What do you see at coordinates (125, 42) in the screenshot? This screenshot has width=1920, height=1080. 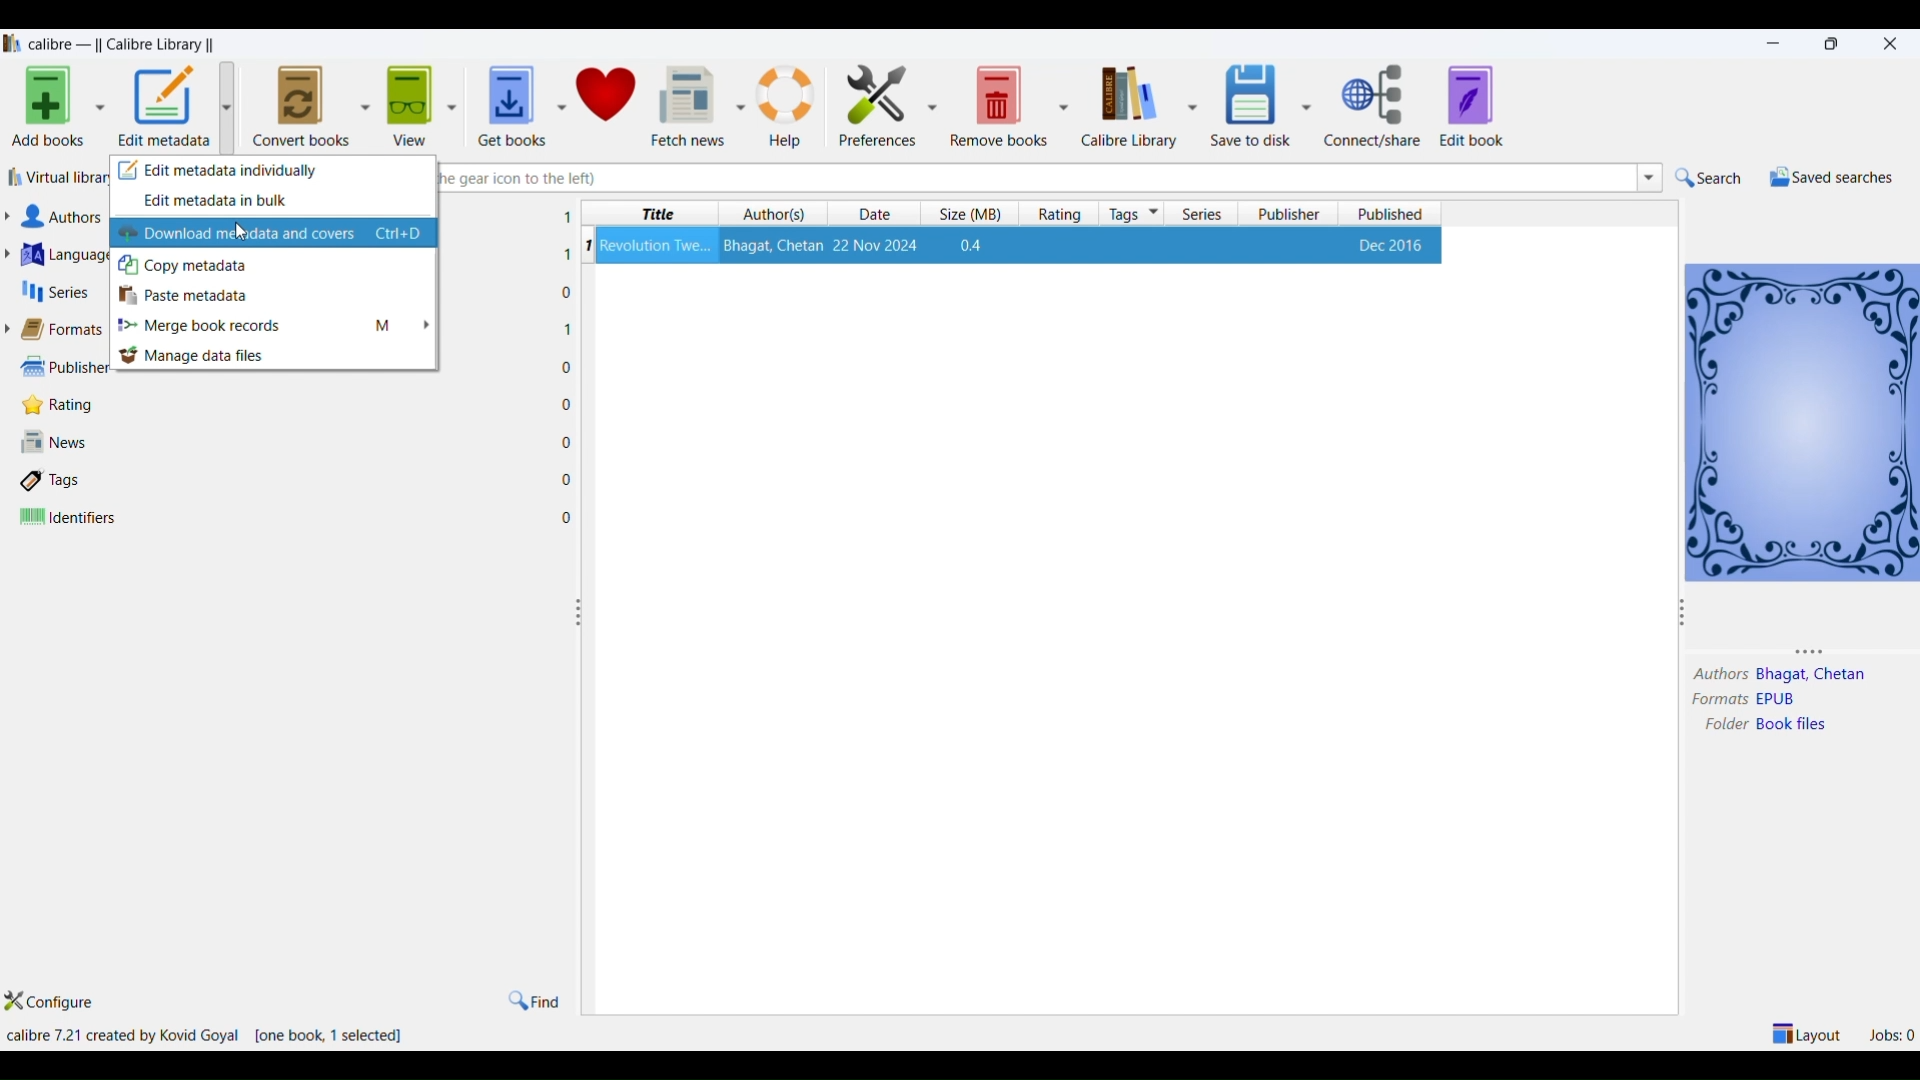 I see `application name ` at bounding box center [125, 42].